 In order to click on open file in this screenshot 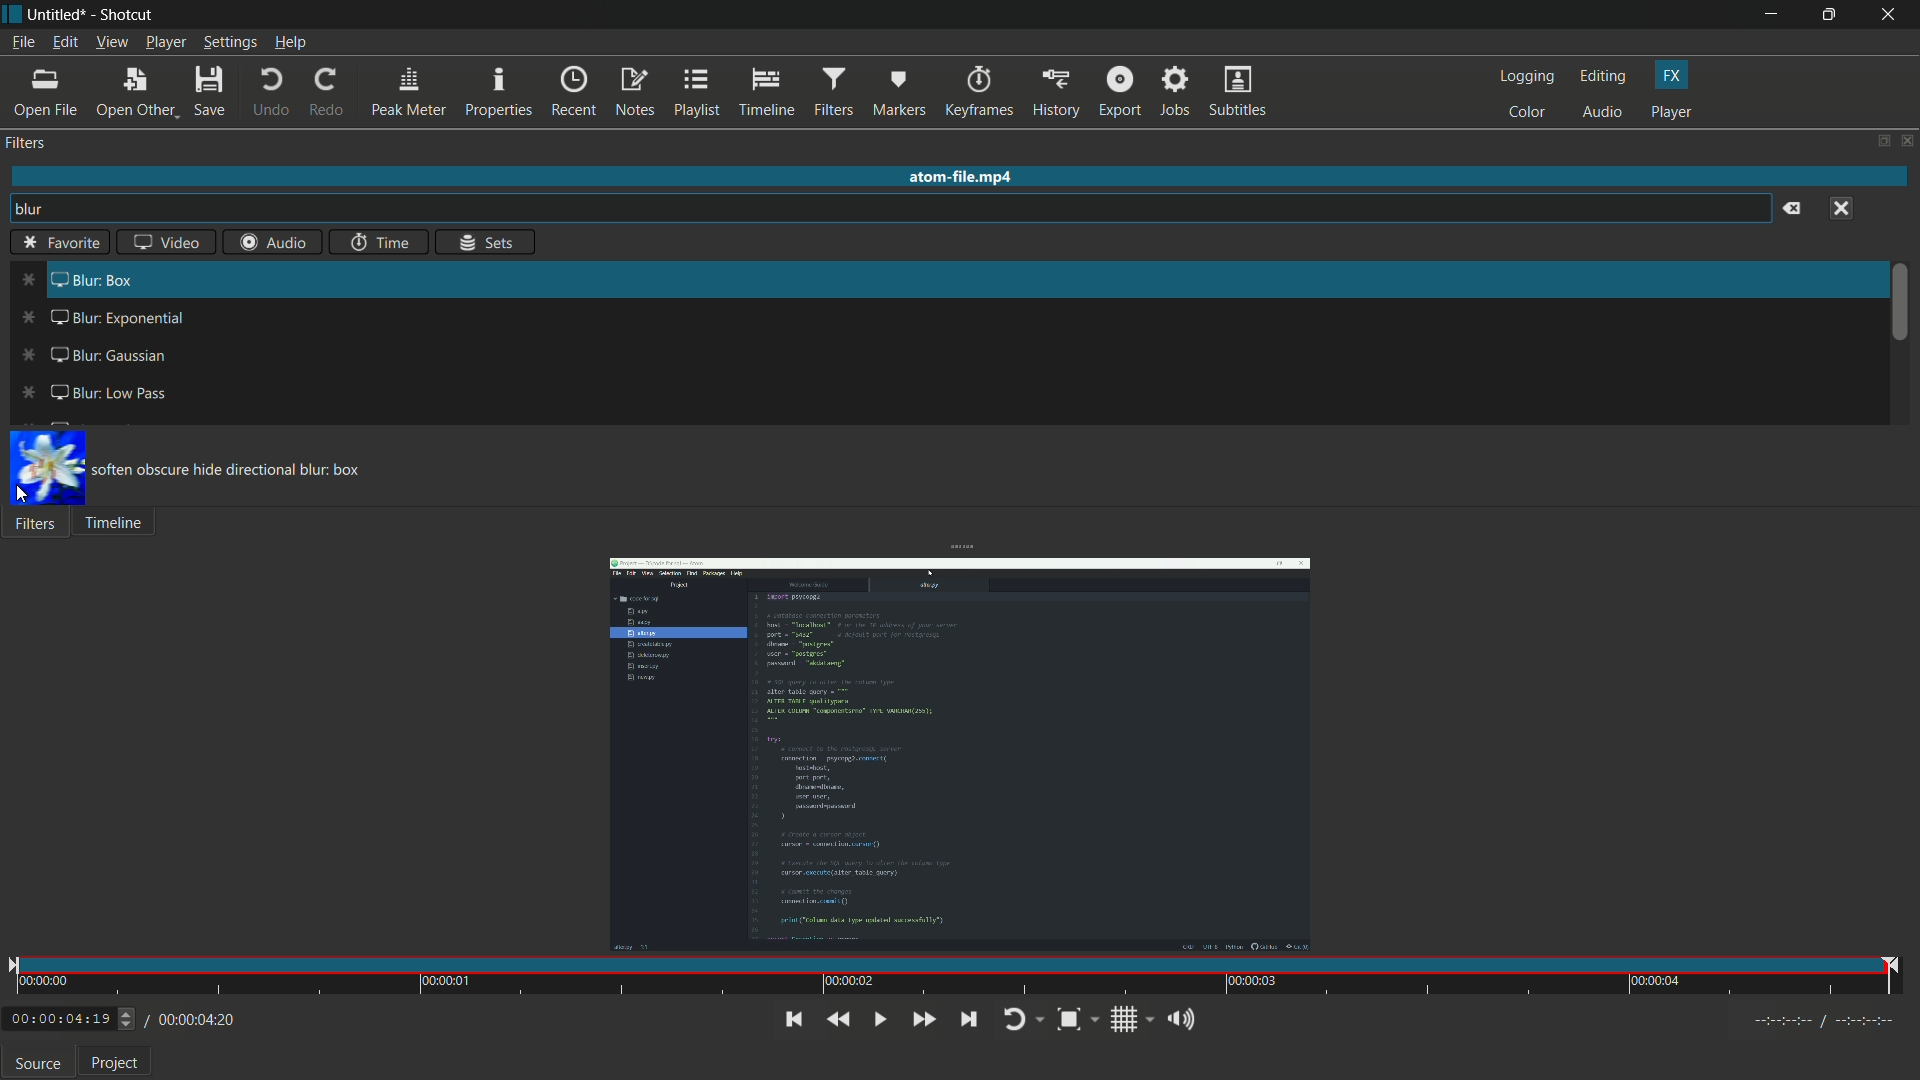, I will do `click(46, 93)`.